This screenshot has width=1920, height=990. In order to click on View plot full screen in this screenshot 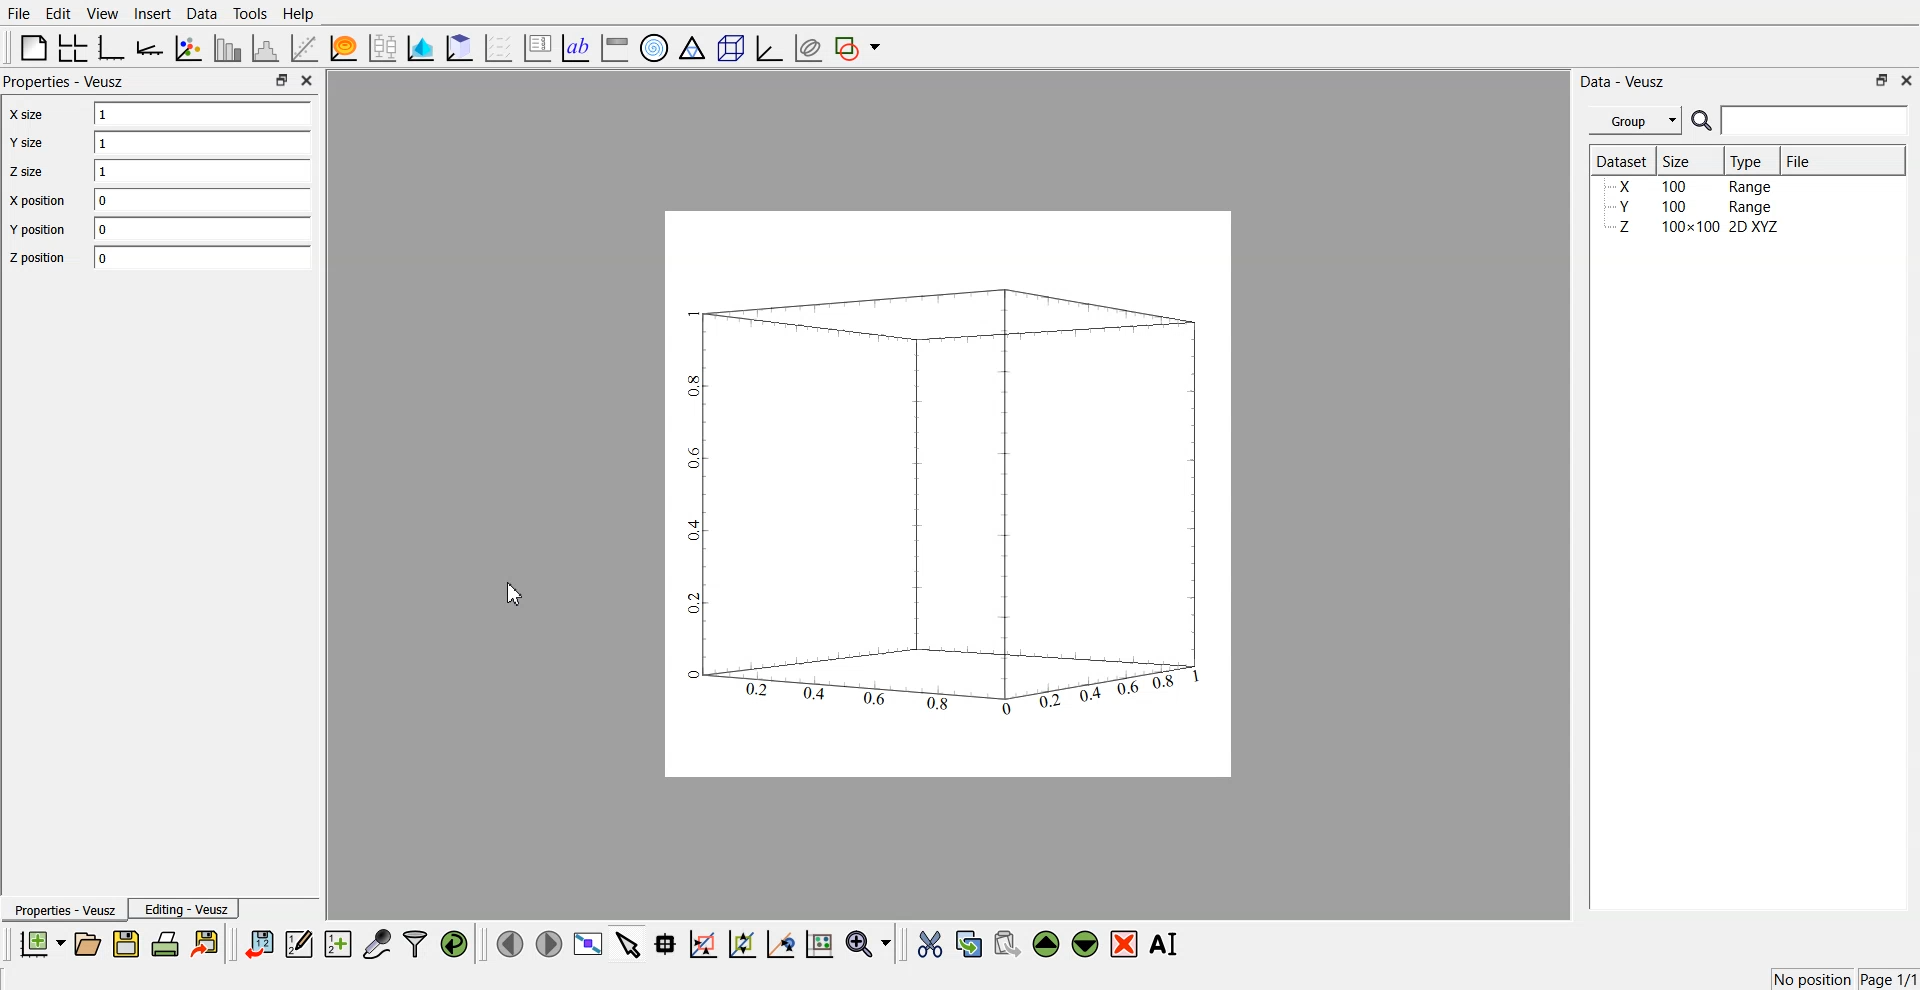, I will do `click(589, 943)`.